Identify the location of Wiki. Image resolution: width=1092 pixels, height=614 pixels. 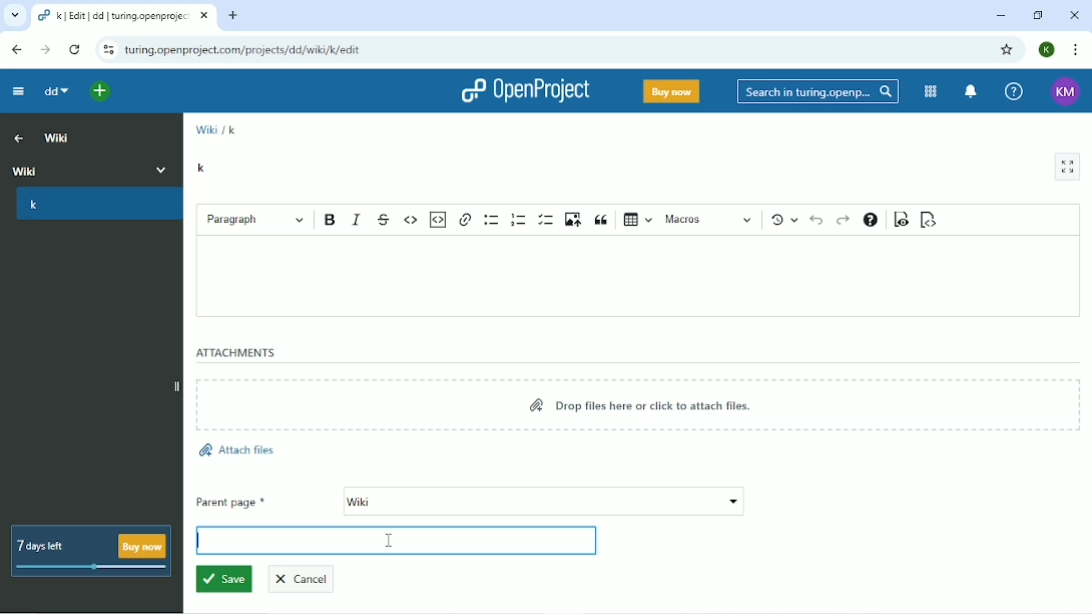
(92, 168).